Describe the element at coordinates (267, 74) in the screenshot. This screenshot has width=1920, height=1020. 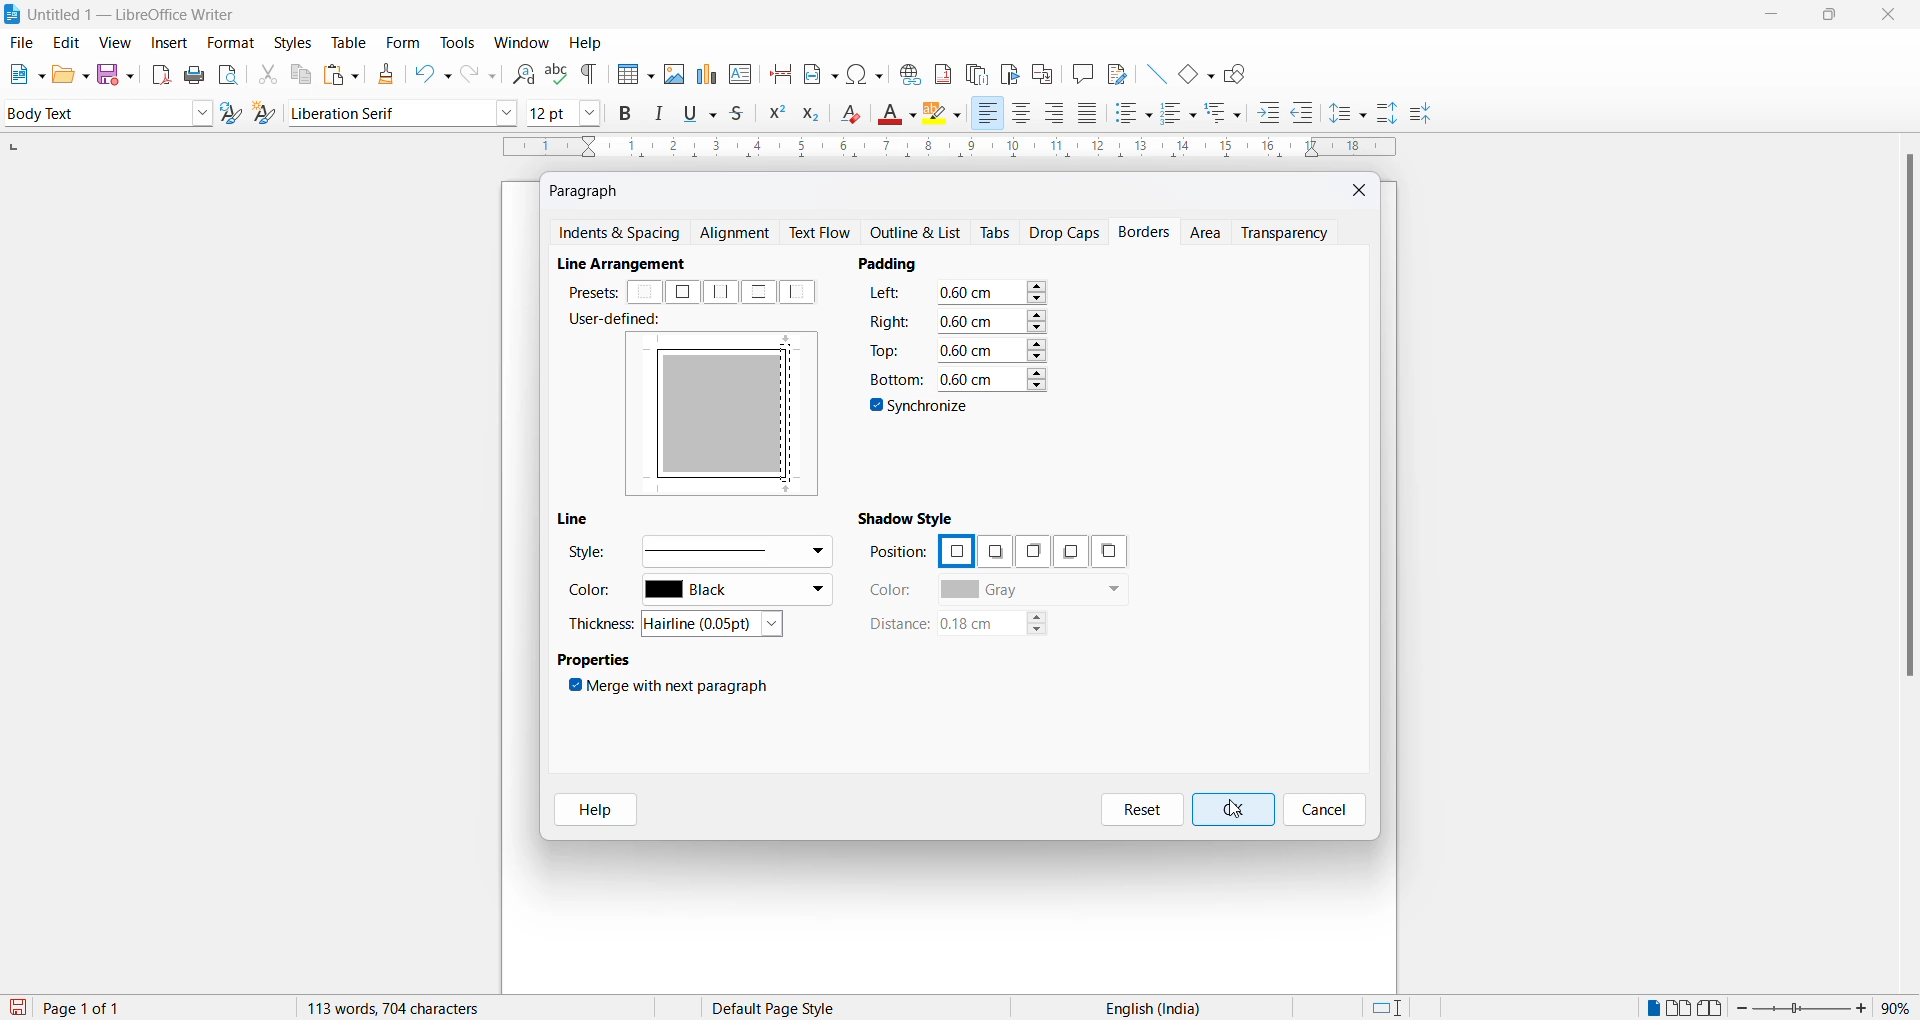
I see `cut` at that location.